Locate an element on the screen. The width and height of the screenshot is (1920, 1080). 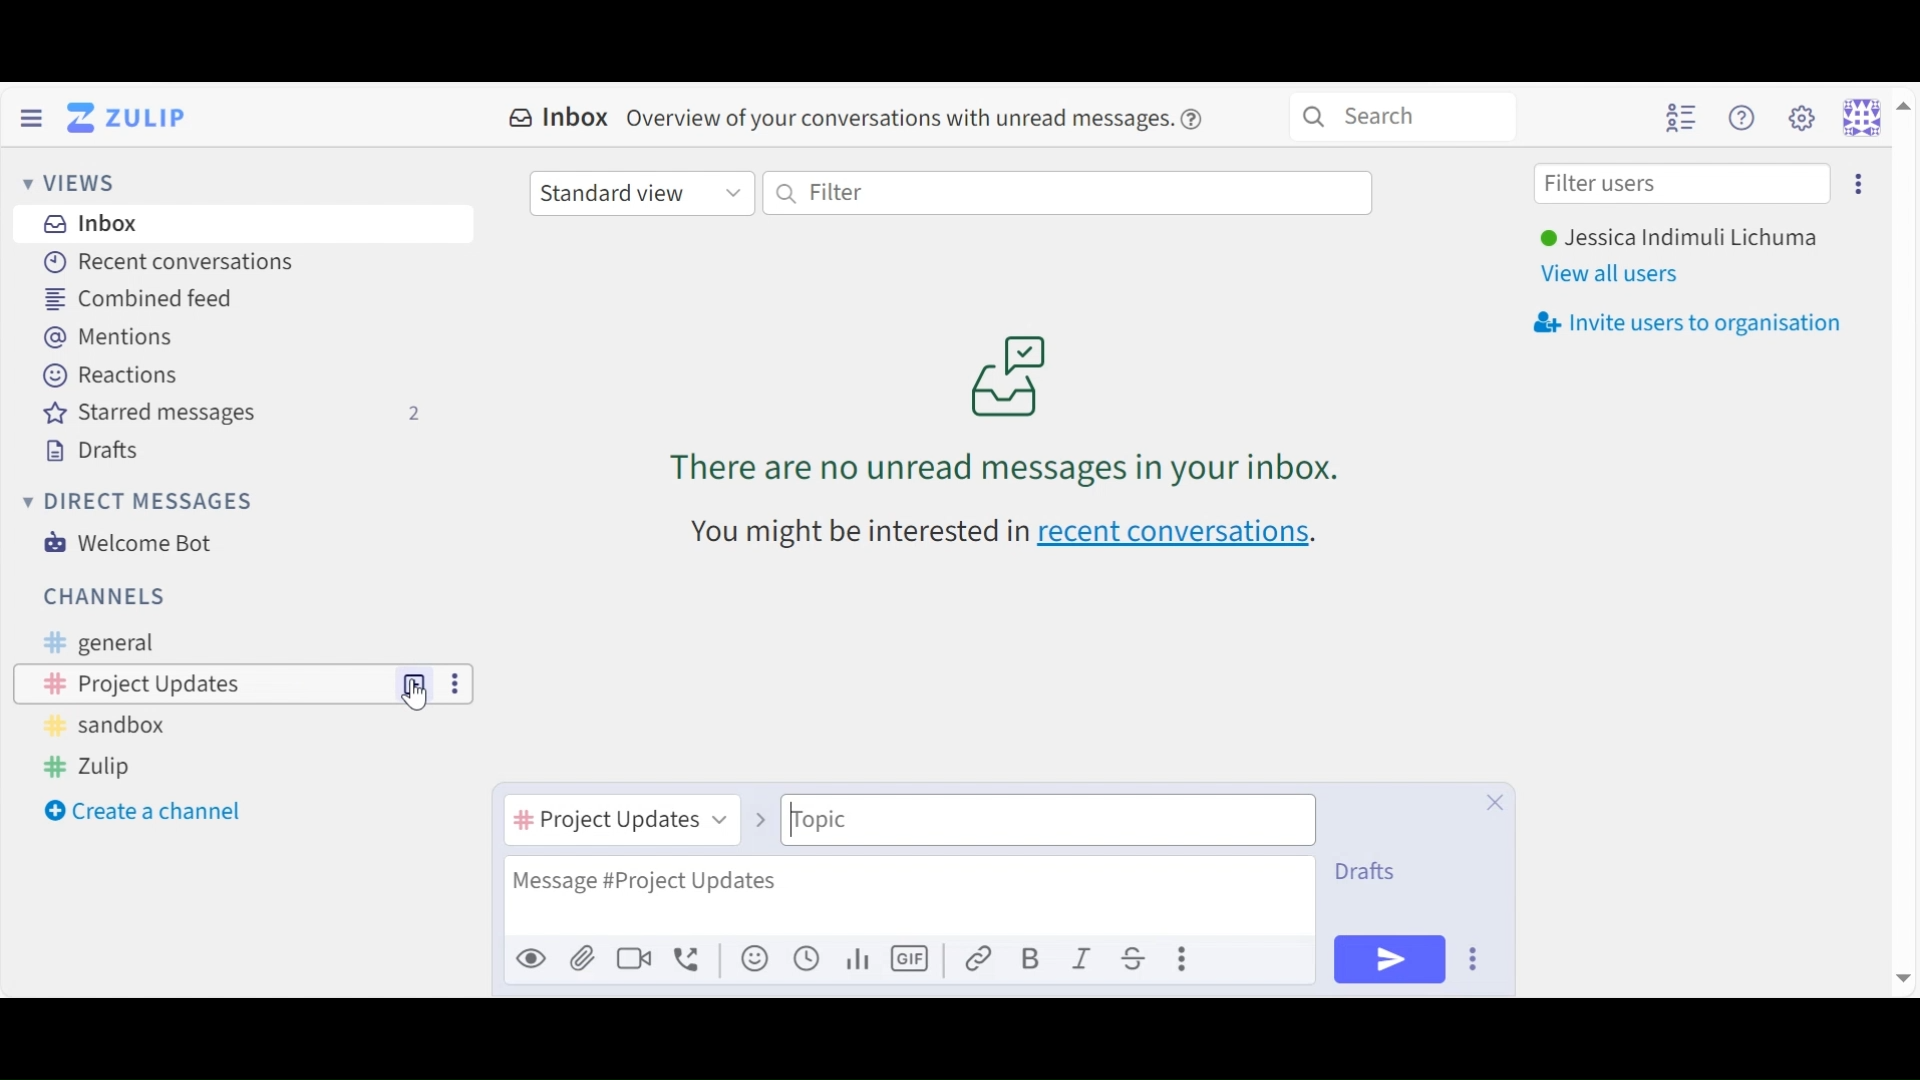
View all users is located at coordinates (1617, 273).